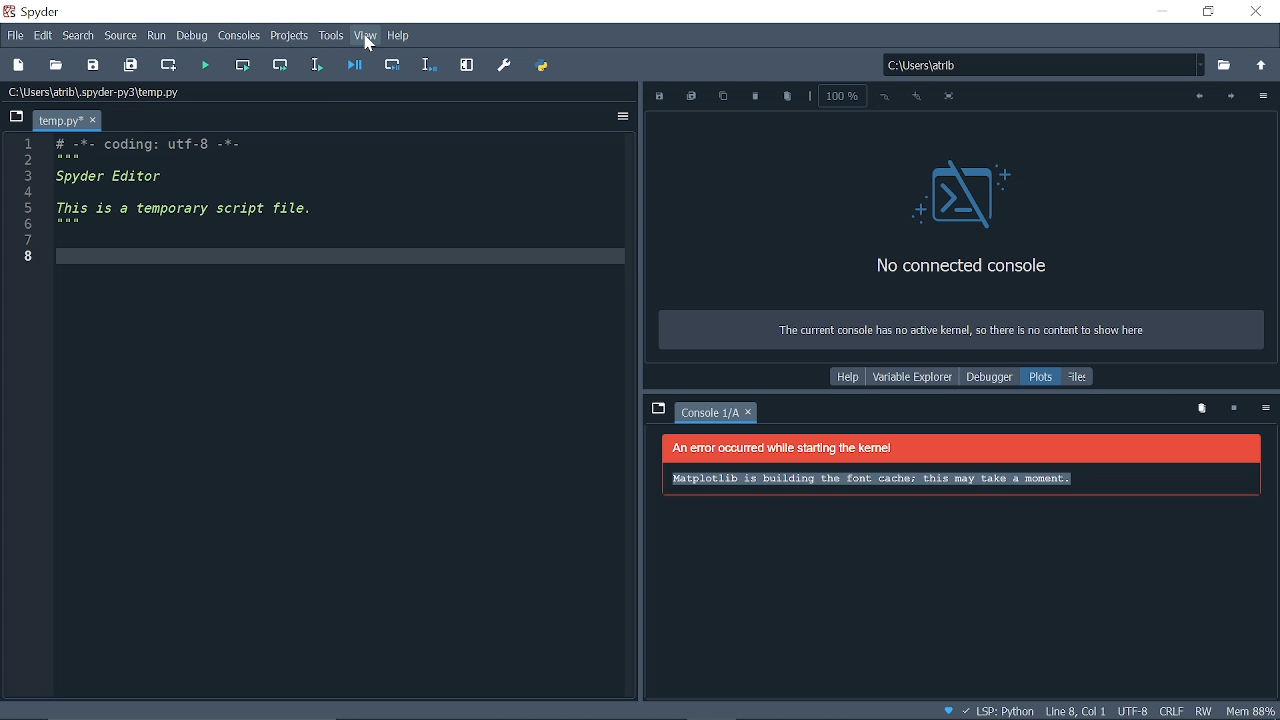 Image resolution: width=1280 pixels, height=720 pixels. Describe the element at coordinates (157, 37) in the screenshot. I see `Run` at that location.